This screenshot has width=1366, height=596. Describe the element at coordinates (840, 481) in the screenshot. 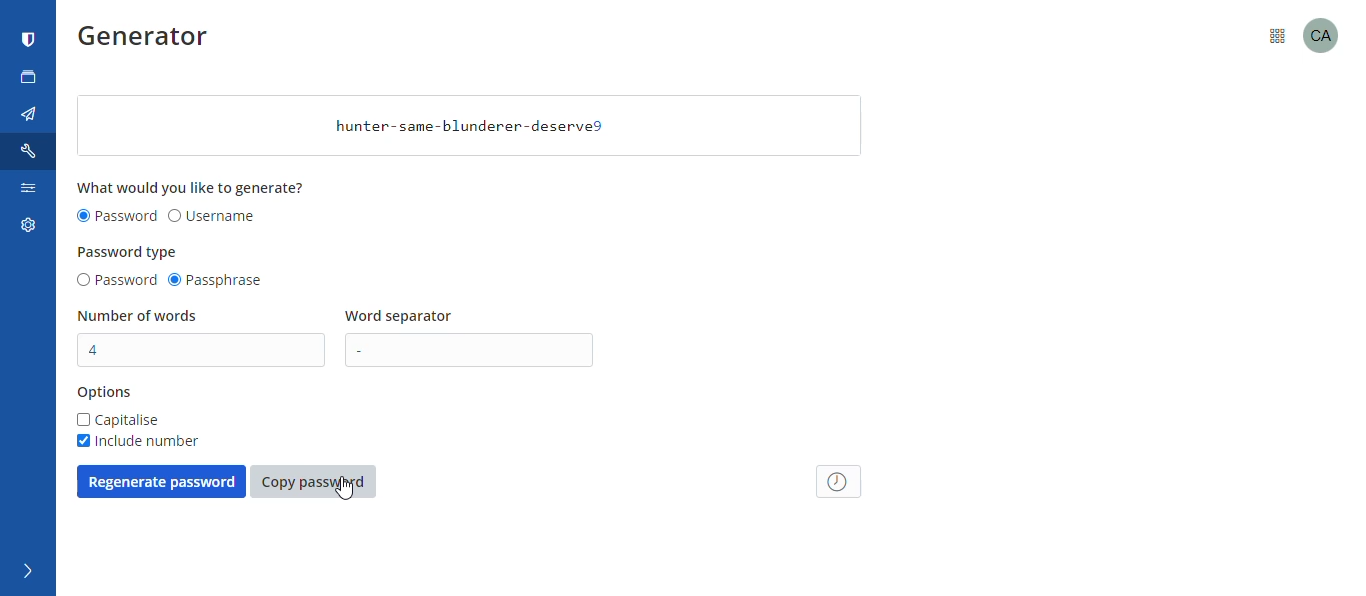

I see `password history` at that location.